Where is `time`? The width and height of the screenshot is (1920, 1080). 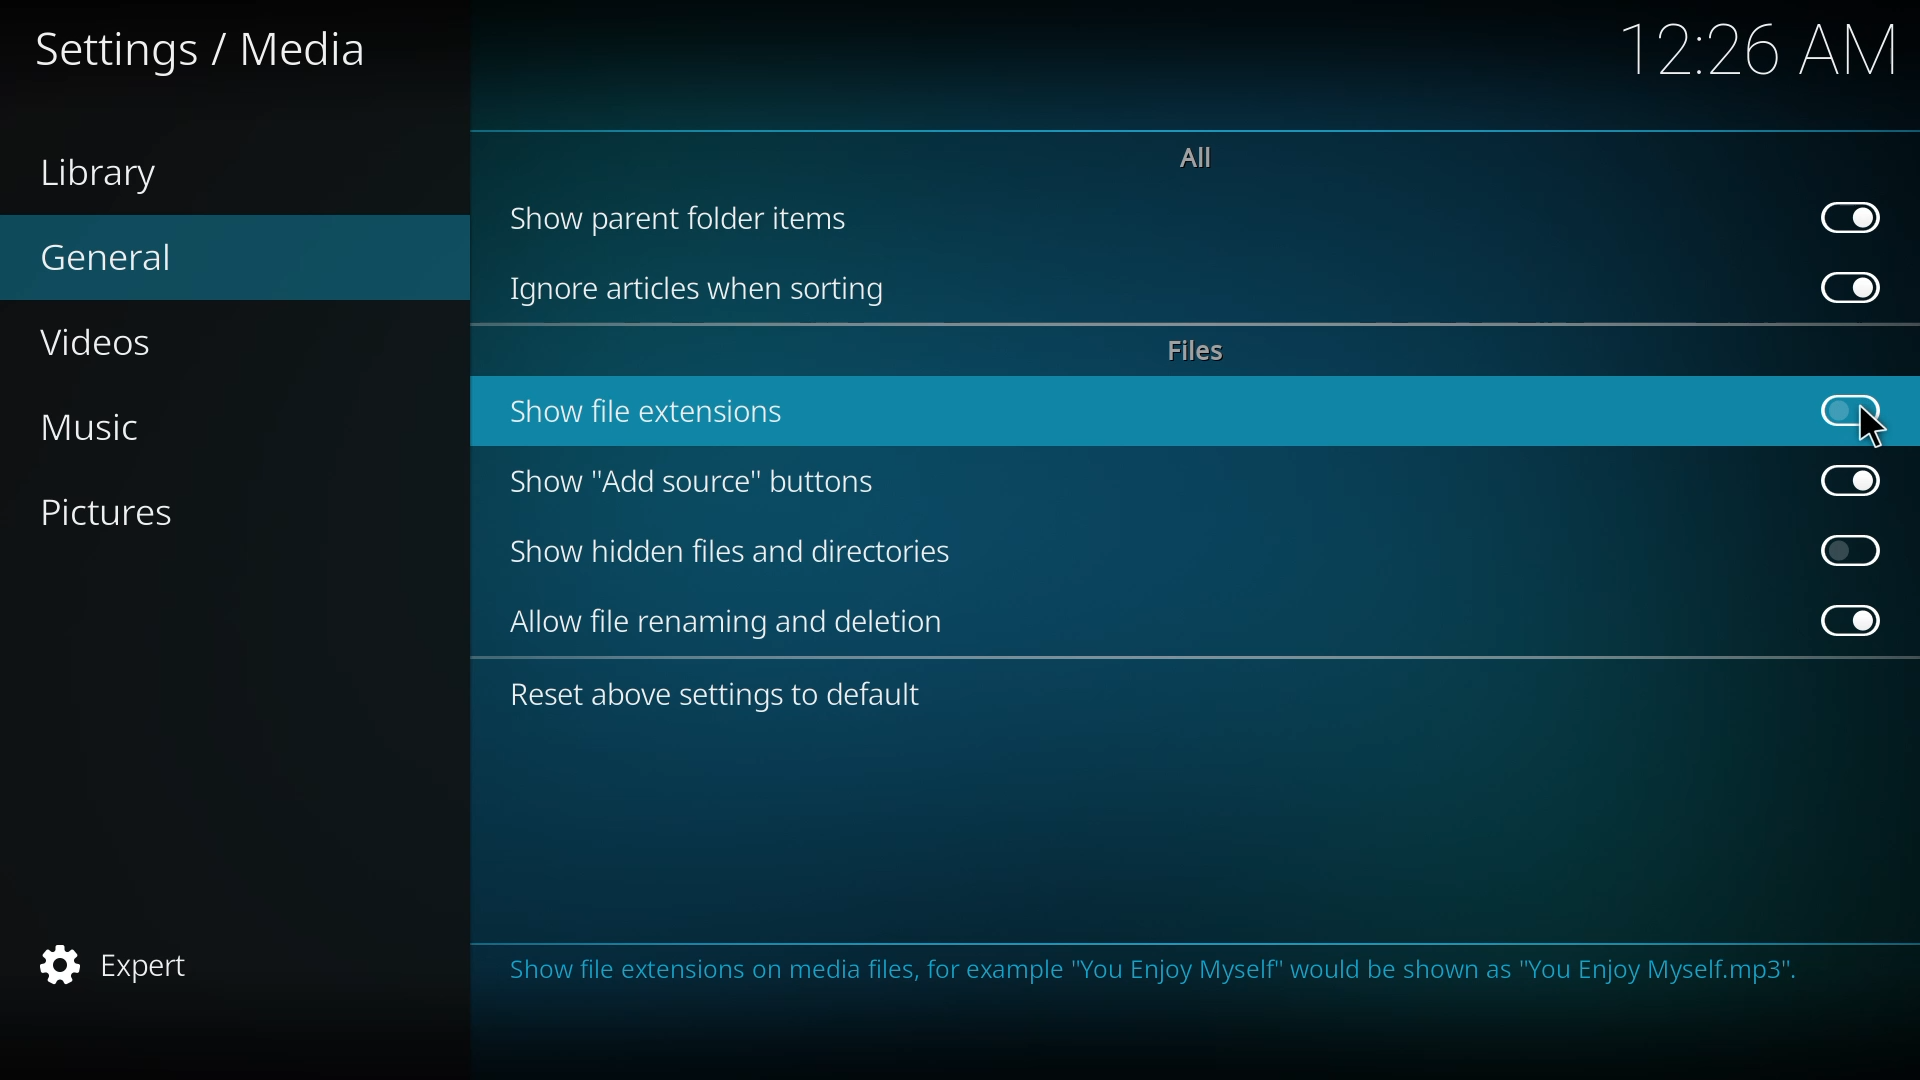 time is located at coordinates (1765, 49).